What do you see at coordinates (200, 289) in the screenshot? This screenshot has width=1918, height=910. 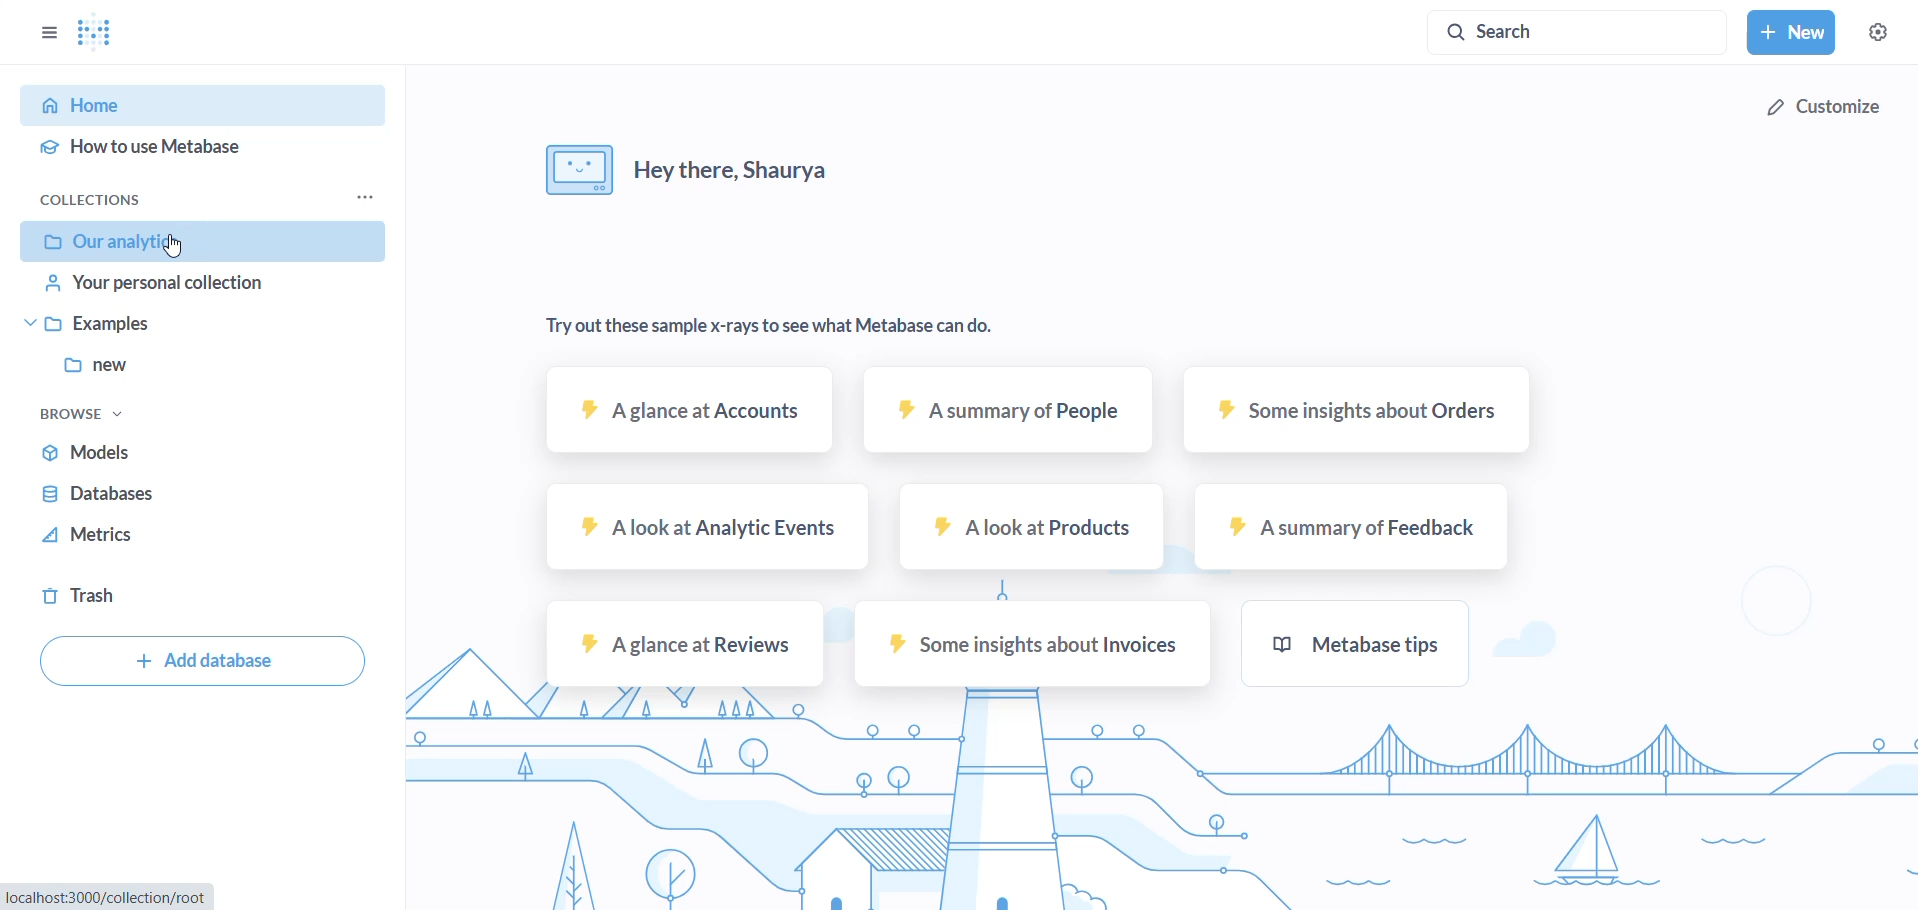 I see `your personal collection` at bounding box center [200, 289].